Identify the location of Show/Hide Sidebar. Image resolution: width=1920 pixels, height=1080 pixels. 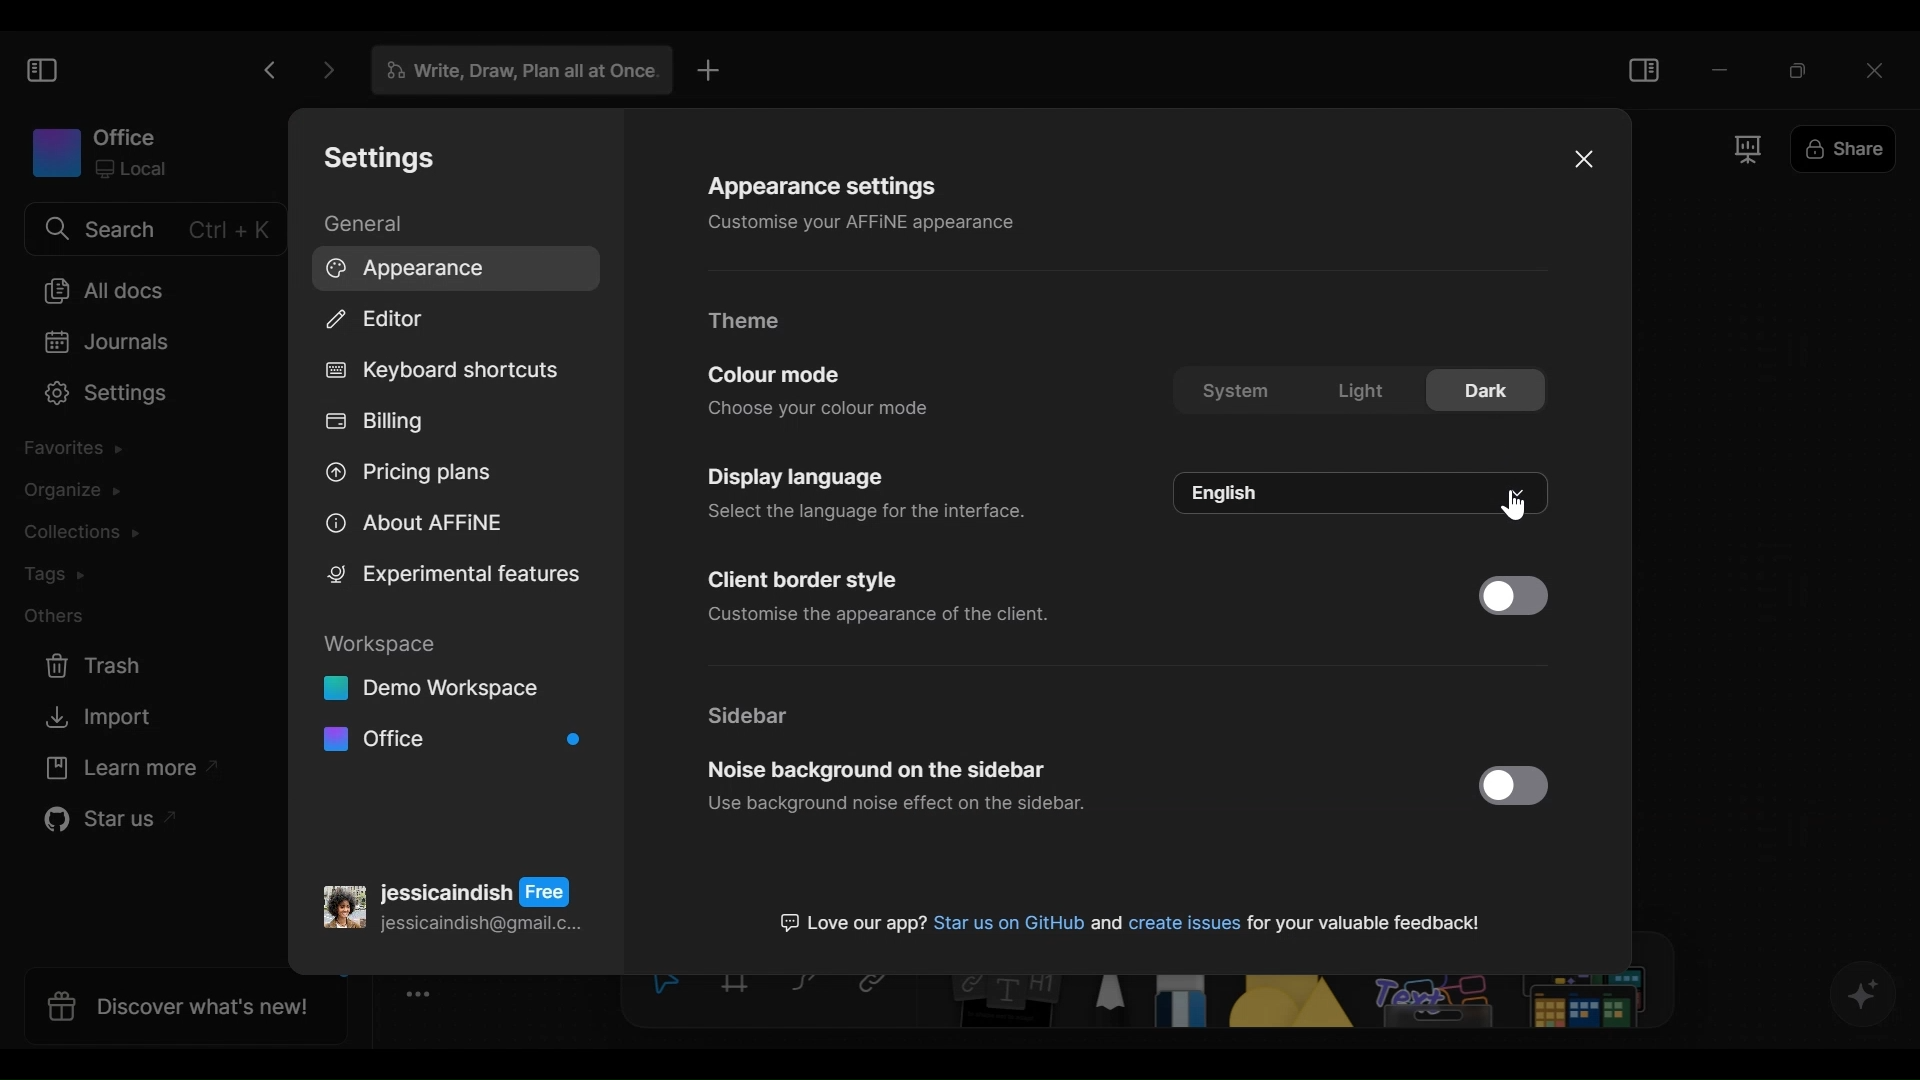
(40, 69).